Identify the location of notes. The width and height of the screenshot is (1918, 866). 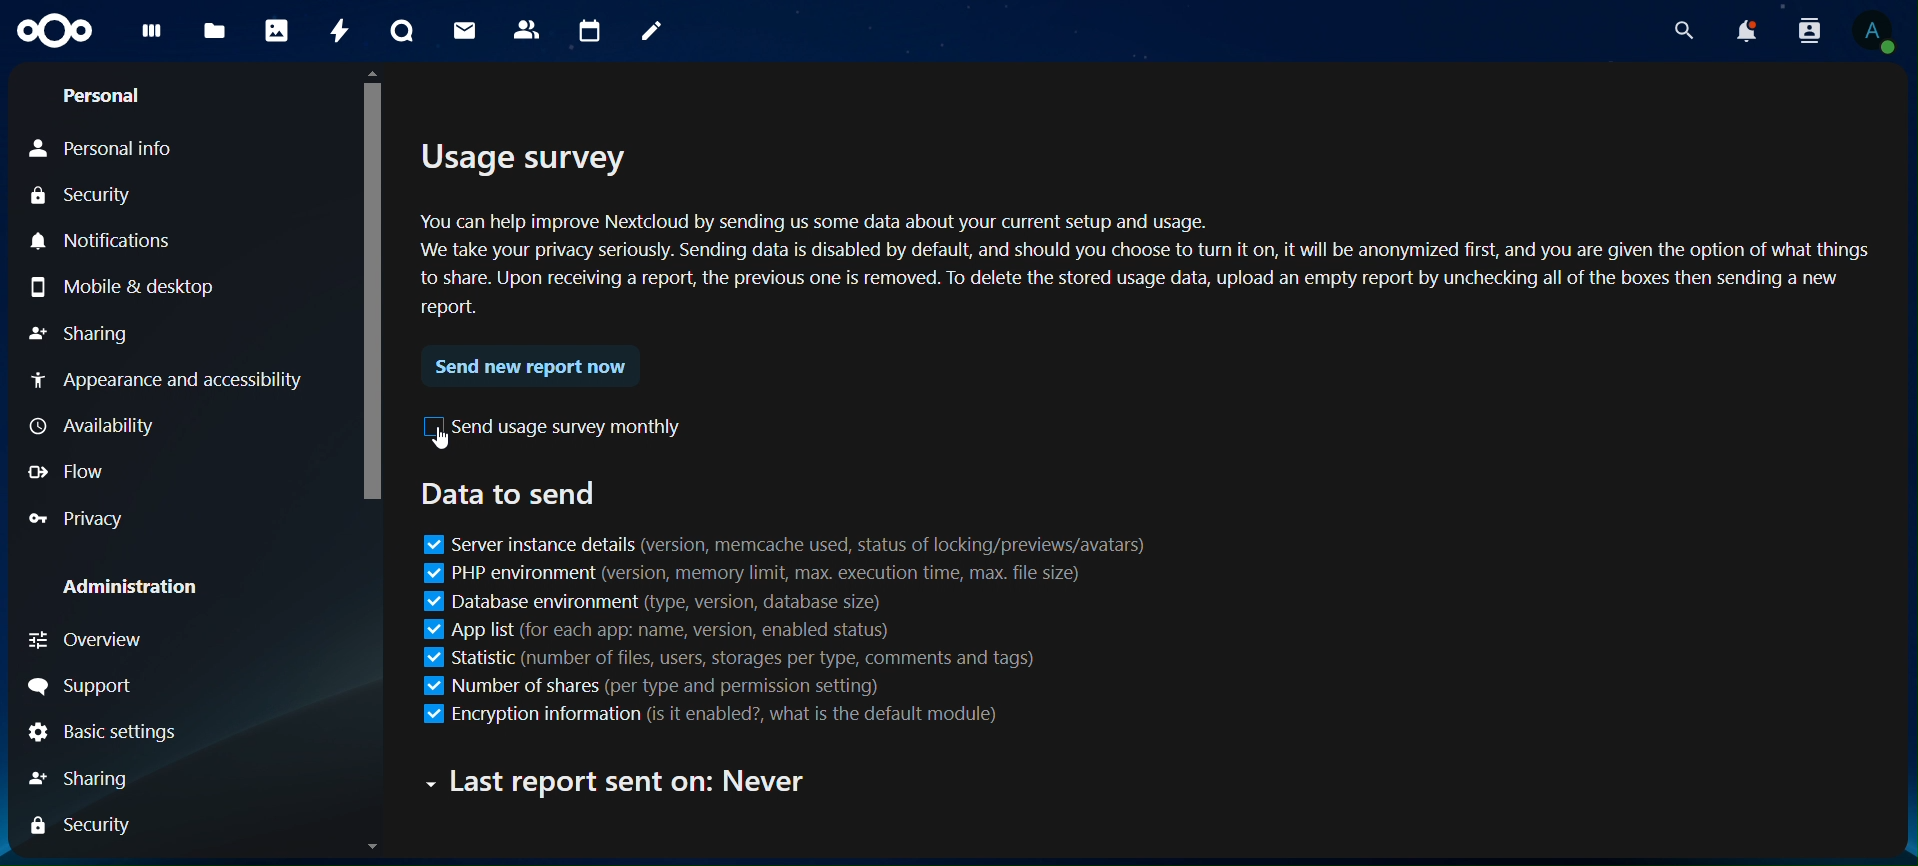
(650, 30).